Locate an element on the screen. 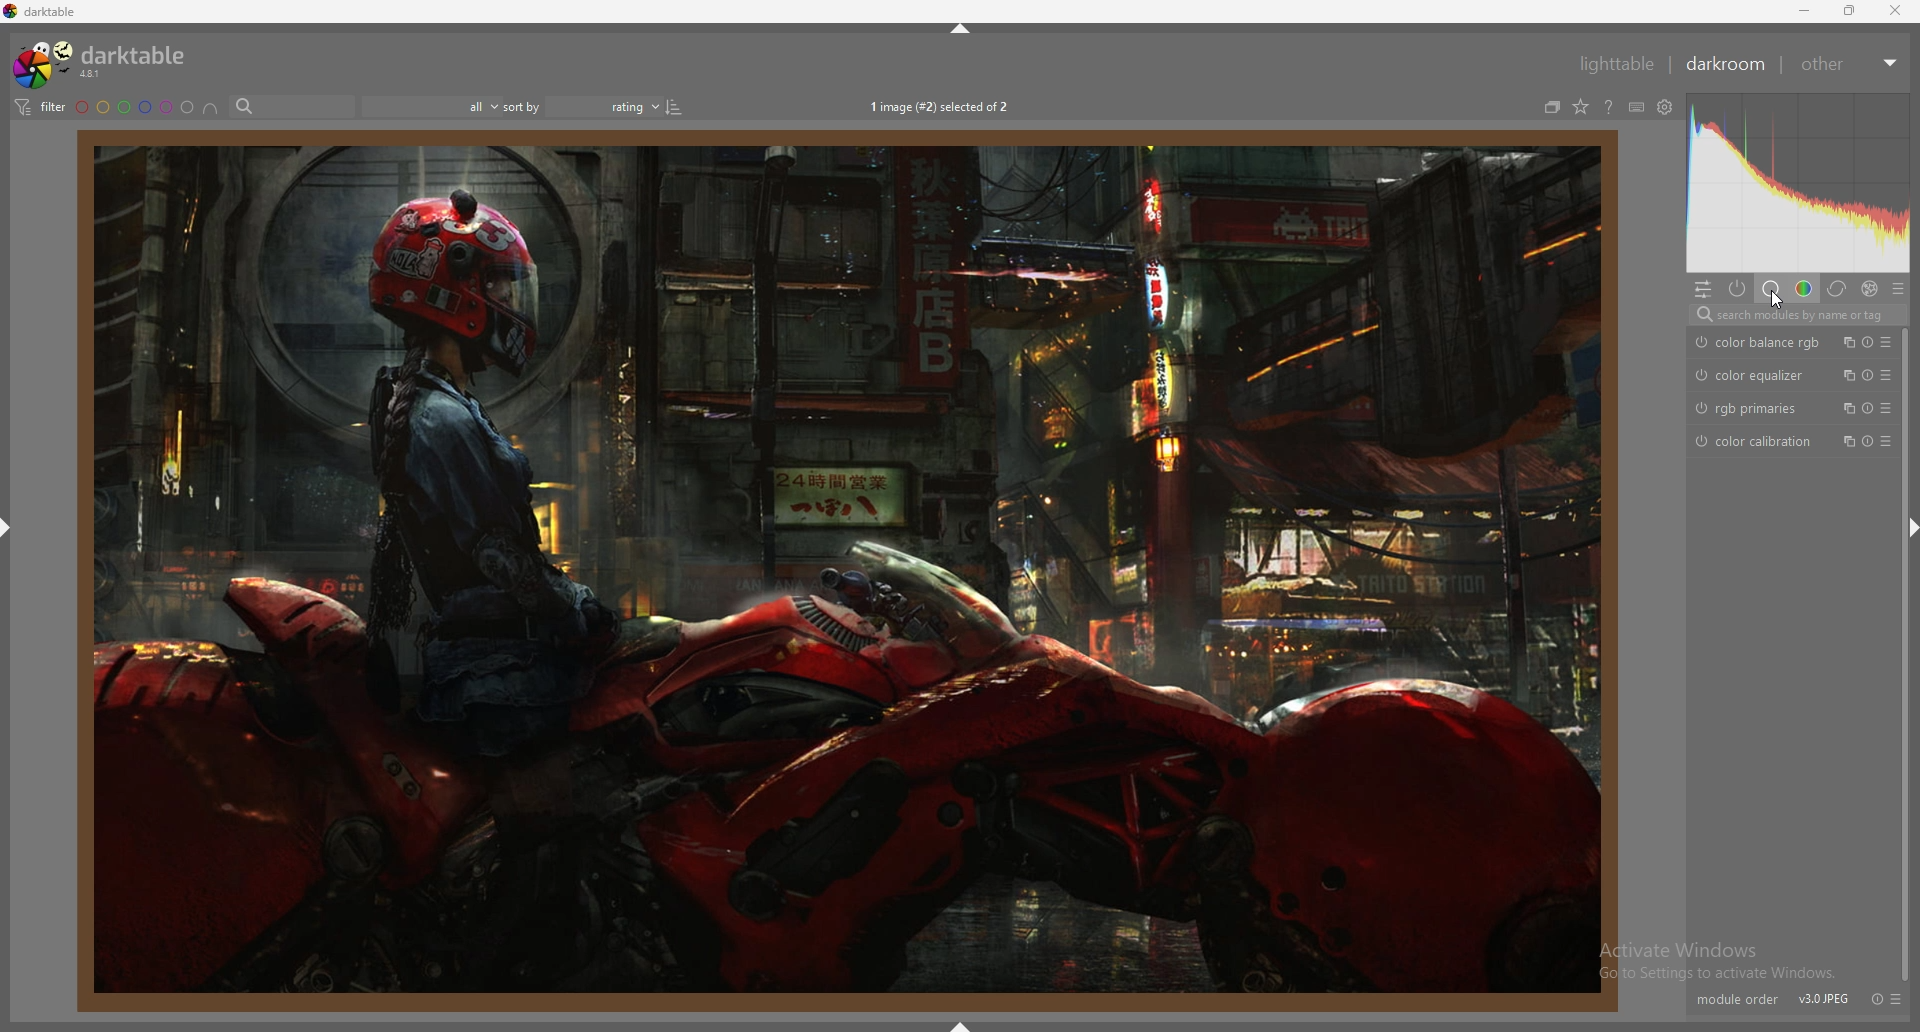  change type of overlays is located at coordinates (1580, 107).